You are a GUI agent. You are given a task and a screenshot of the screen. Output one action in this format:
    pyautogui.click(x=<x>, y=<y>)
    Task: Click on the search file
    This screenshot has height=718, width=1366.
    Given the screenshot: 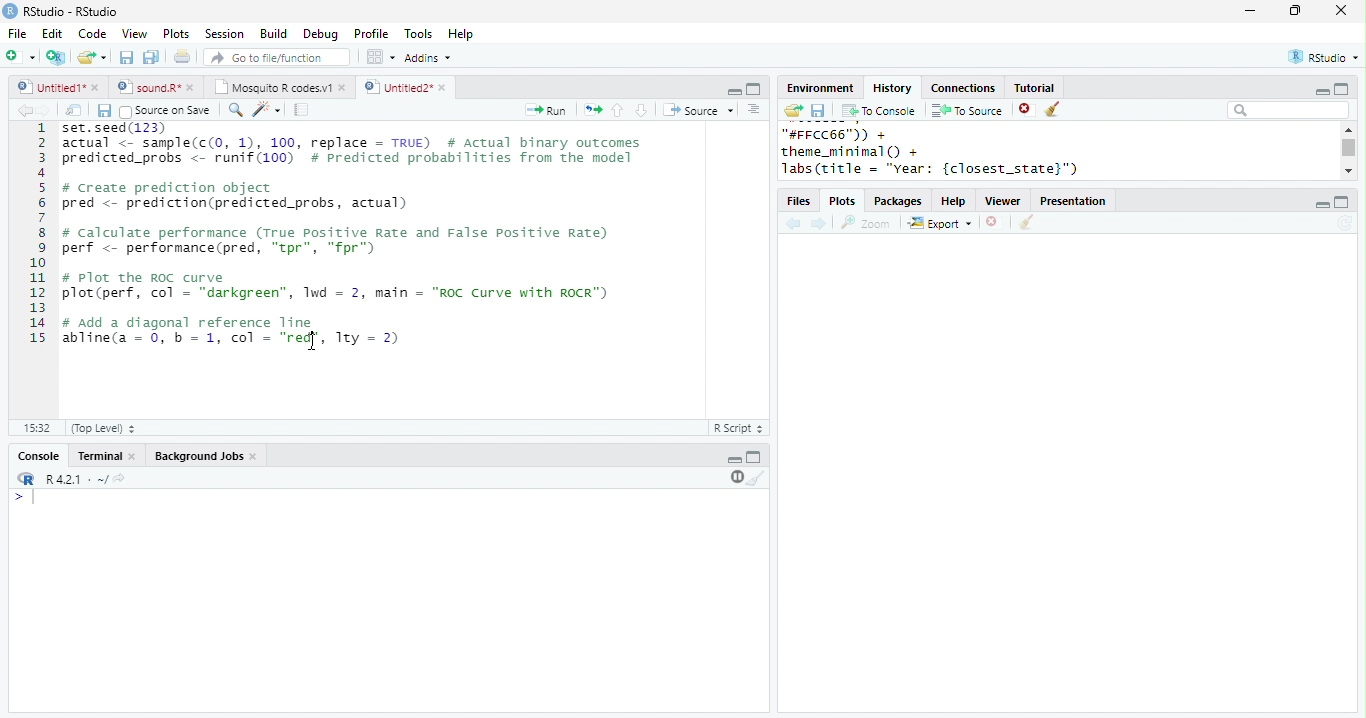 What is the action you would take?
    pyautogui.click(x=278, y=57)
    